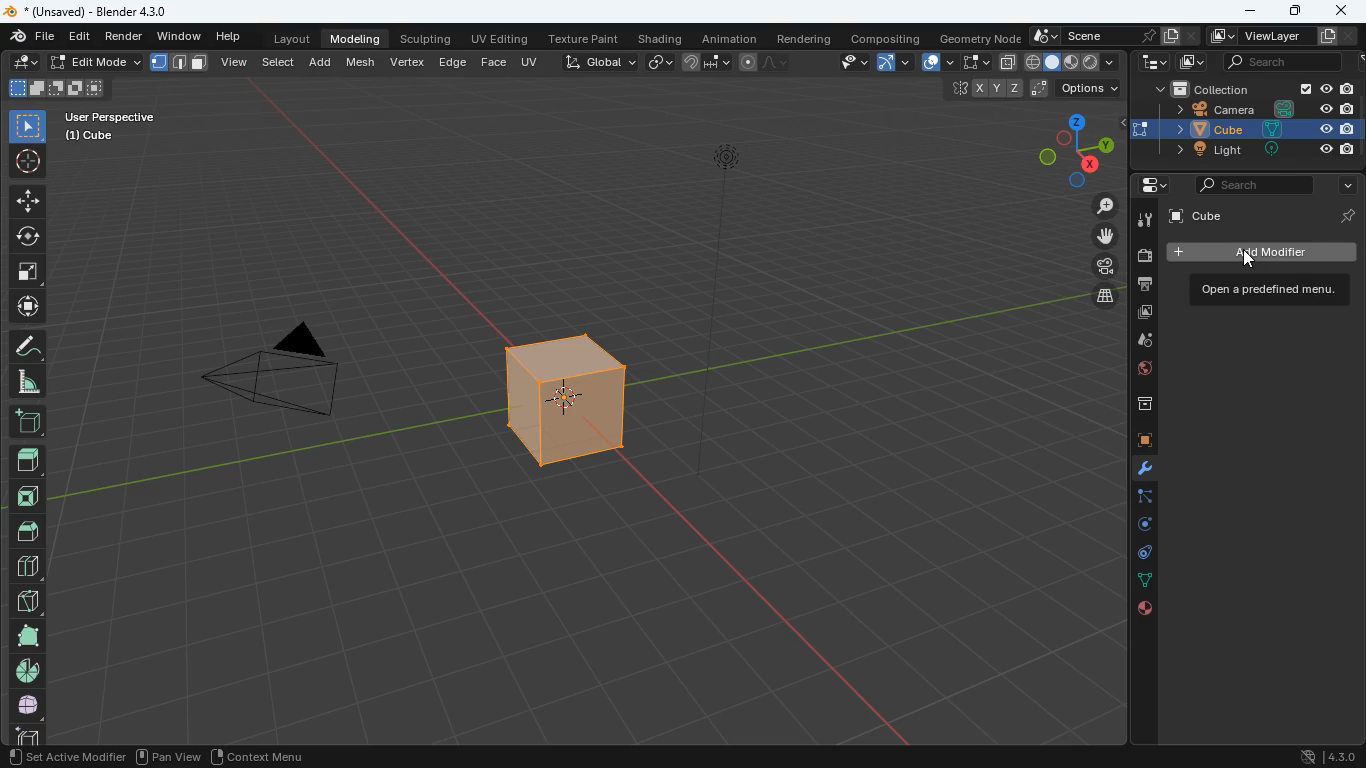 Image resolution: width=1366 pixels, height=768 pixels. What do you see at coordinates (930, 61) in the screenshot?
I see `overlap` at bounding box center [930, 61].